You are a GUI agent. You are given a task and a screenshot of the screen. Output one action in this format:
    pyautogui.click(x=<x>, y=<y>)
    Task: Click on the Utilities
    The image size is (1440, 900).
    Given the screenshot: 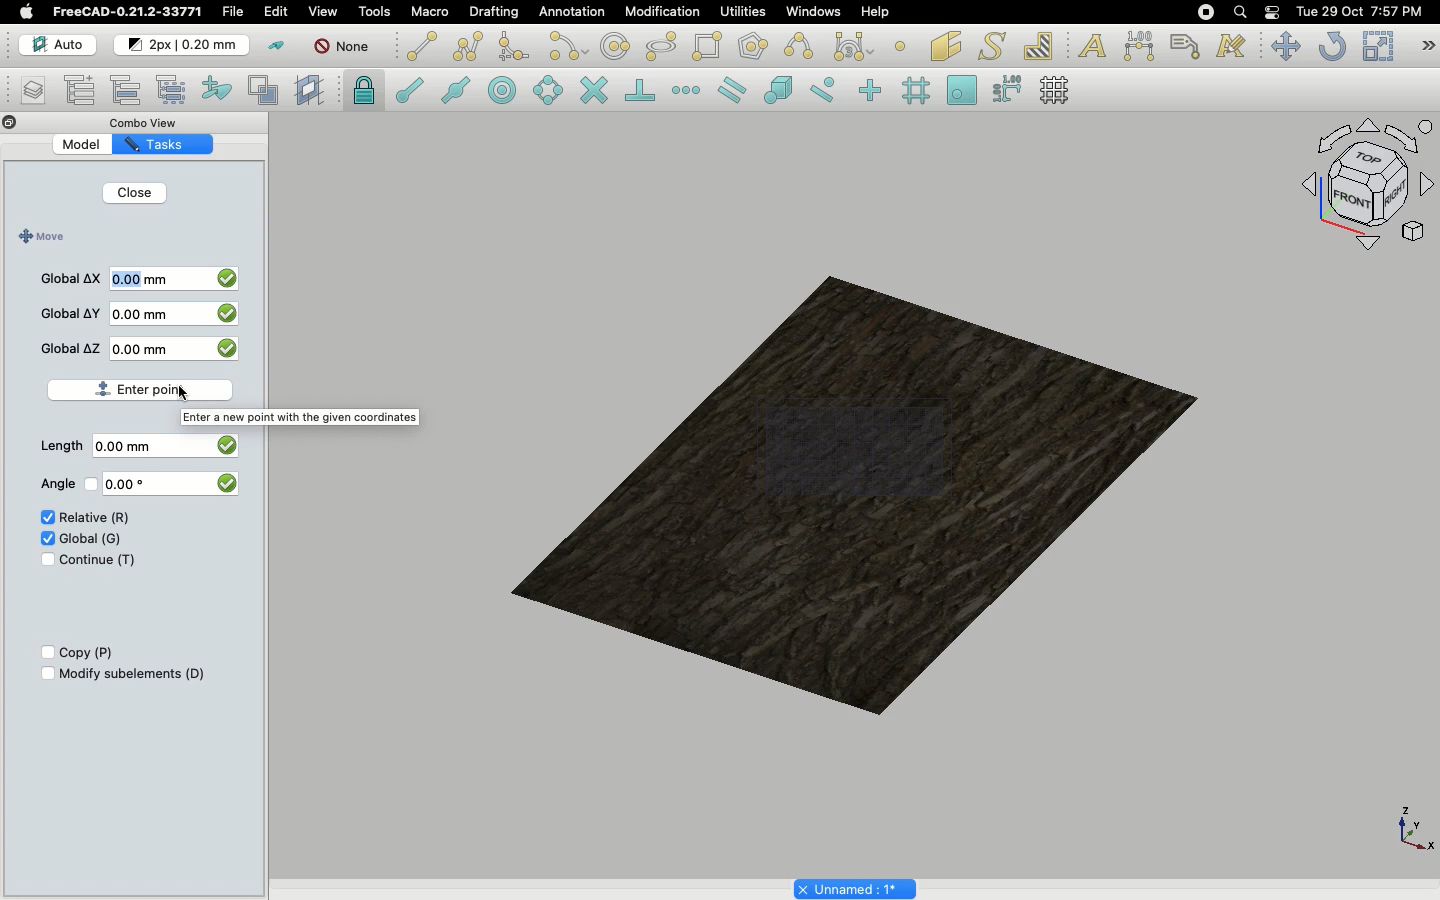 What is the action you would take?
    pyautogui.click(x=743, y=12)
    